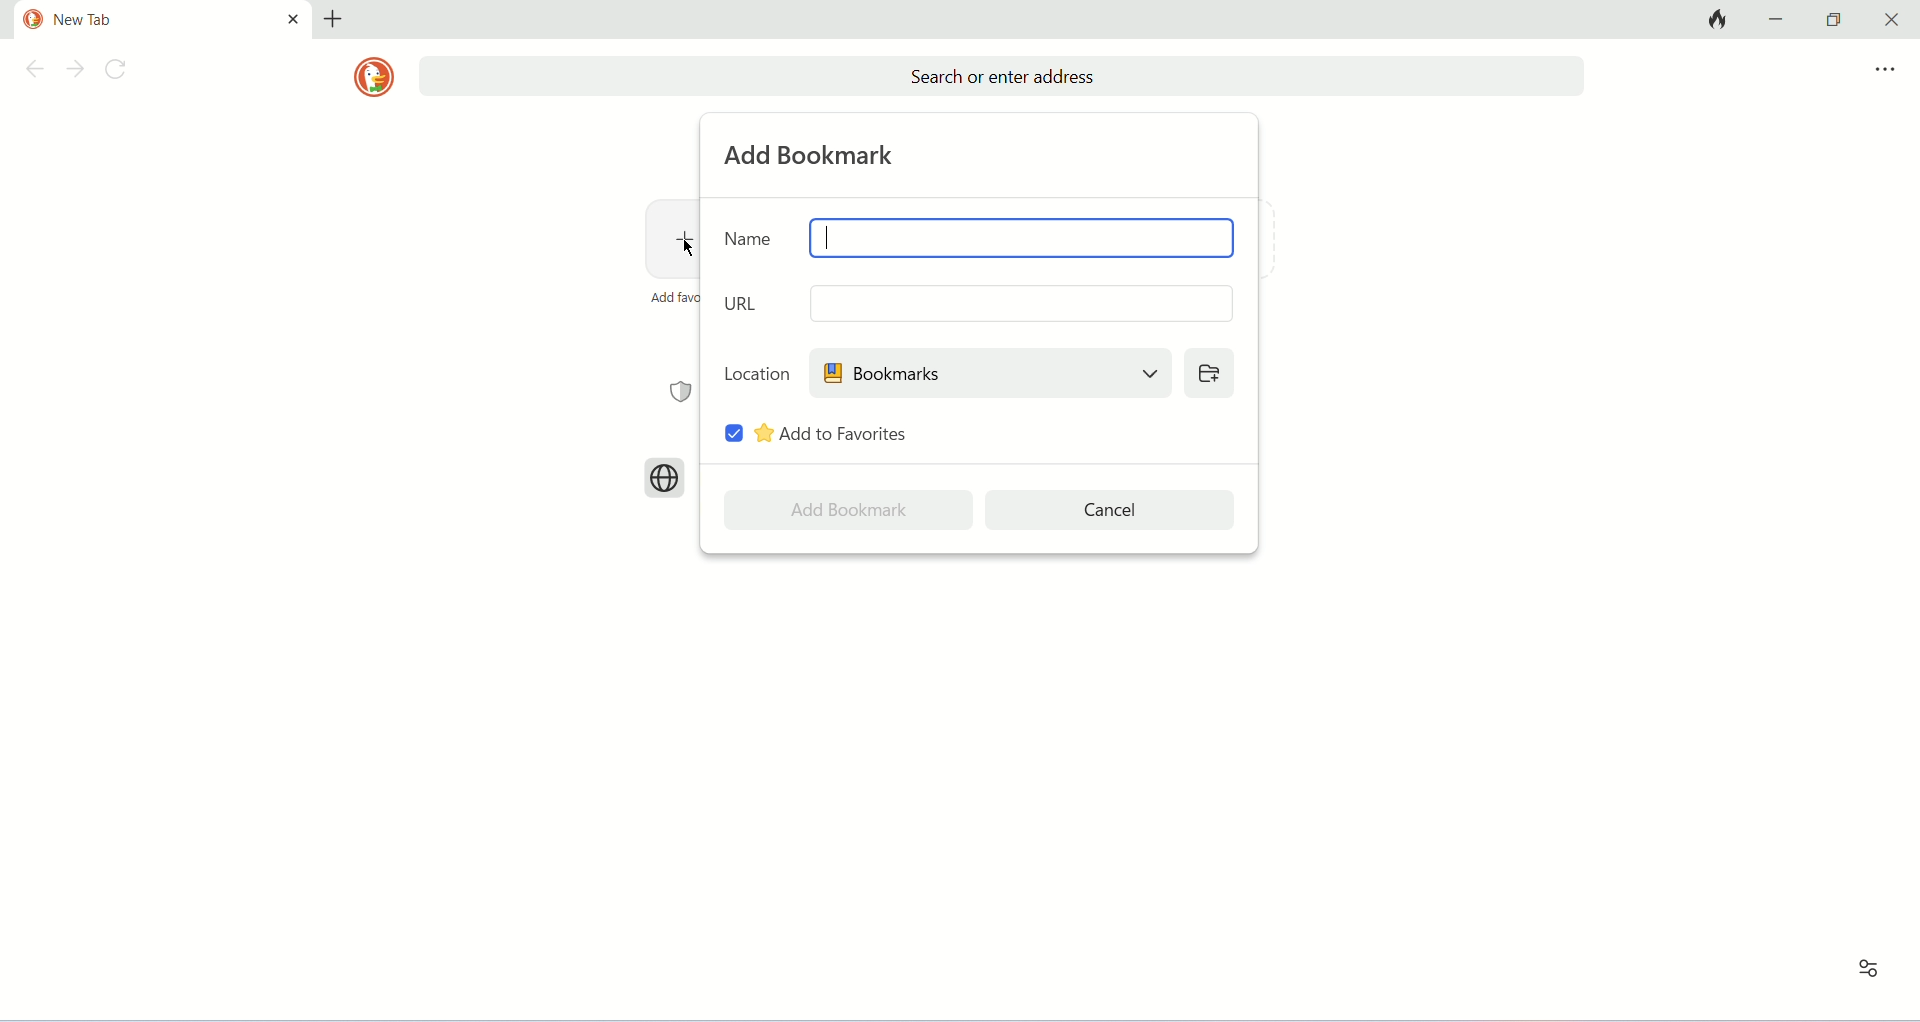  Describe the element at coordinates (1834, 20) in the screenshot. I see `maximize` at that location.